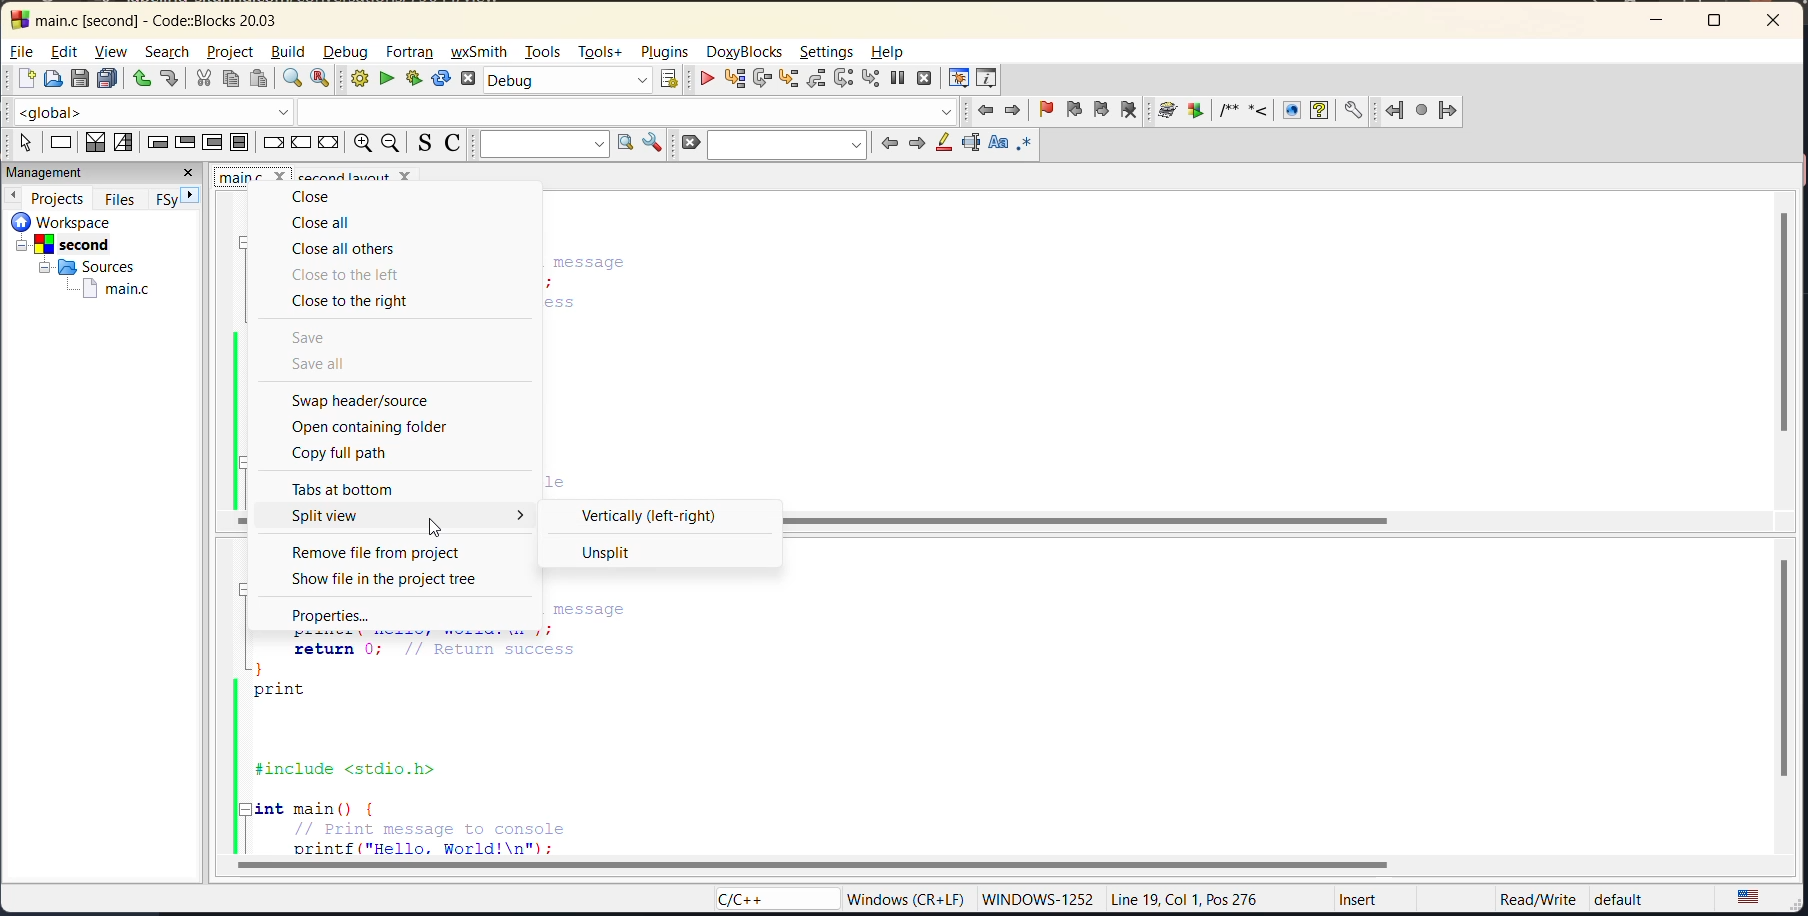  Describe the element at coordinates (348, 490) in the screenshot. I see `tabs at bottom` at that location.